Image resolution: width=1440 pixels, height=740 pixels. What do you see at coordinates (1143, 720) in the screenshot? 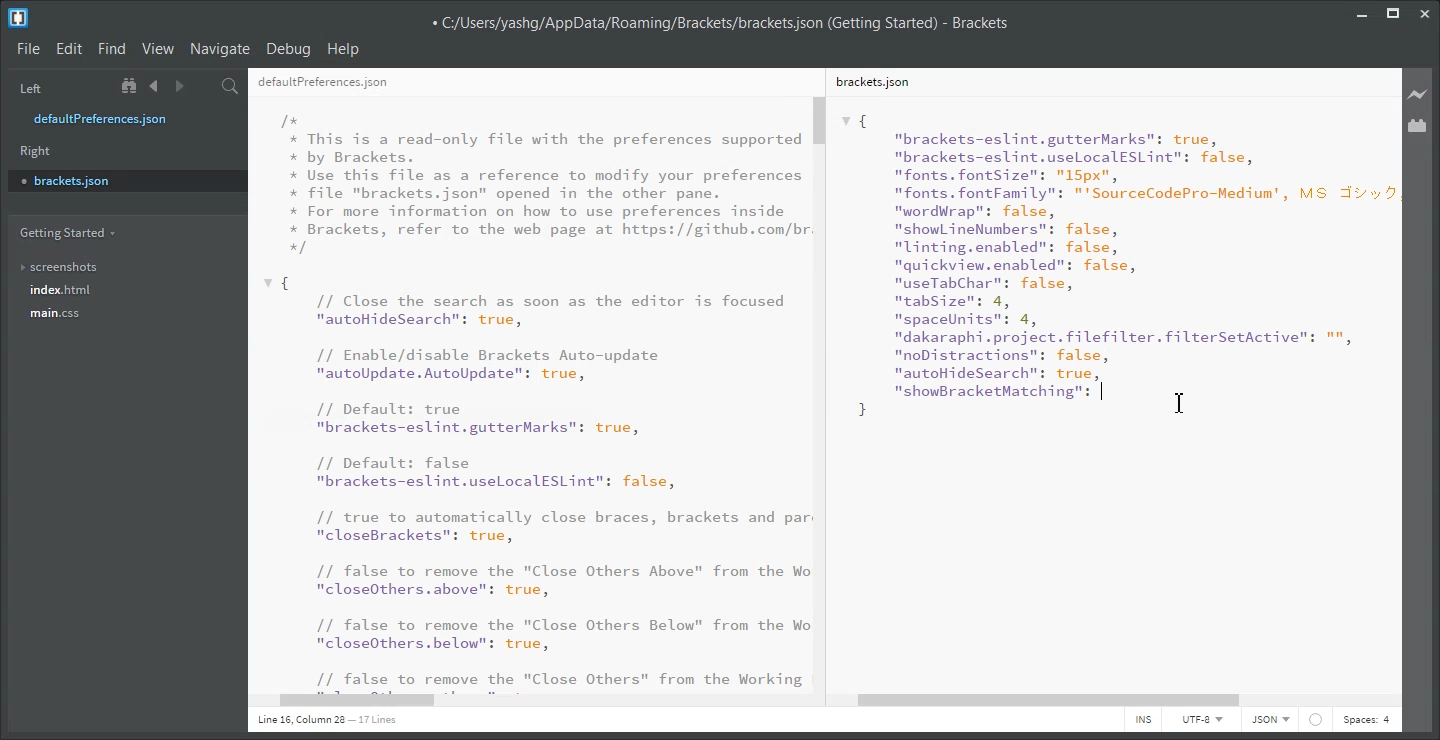
I see `INS` at bounding box center [1143, 720].